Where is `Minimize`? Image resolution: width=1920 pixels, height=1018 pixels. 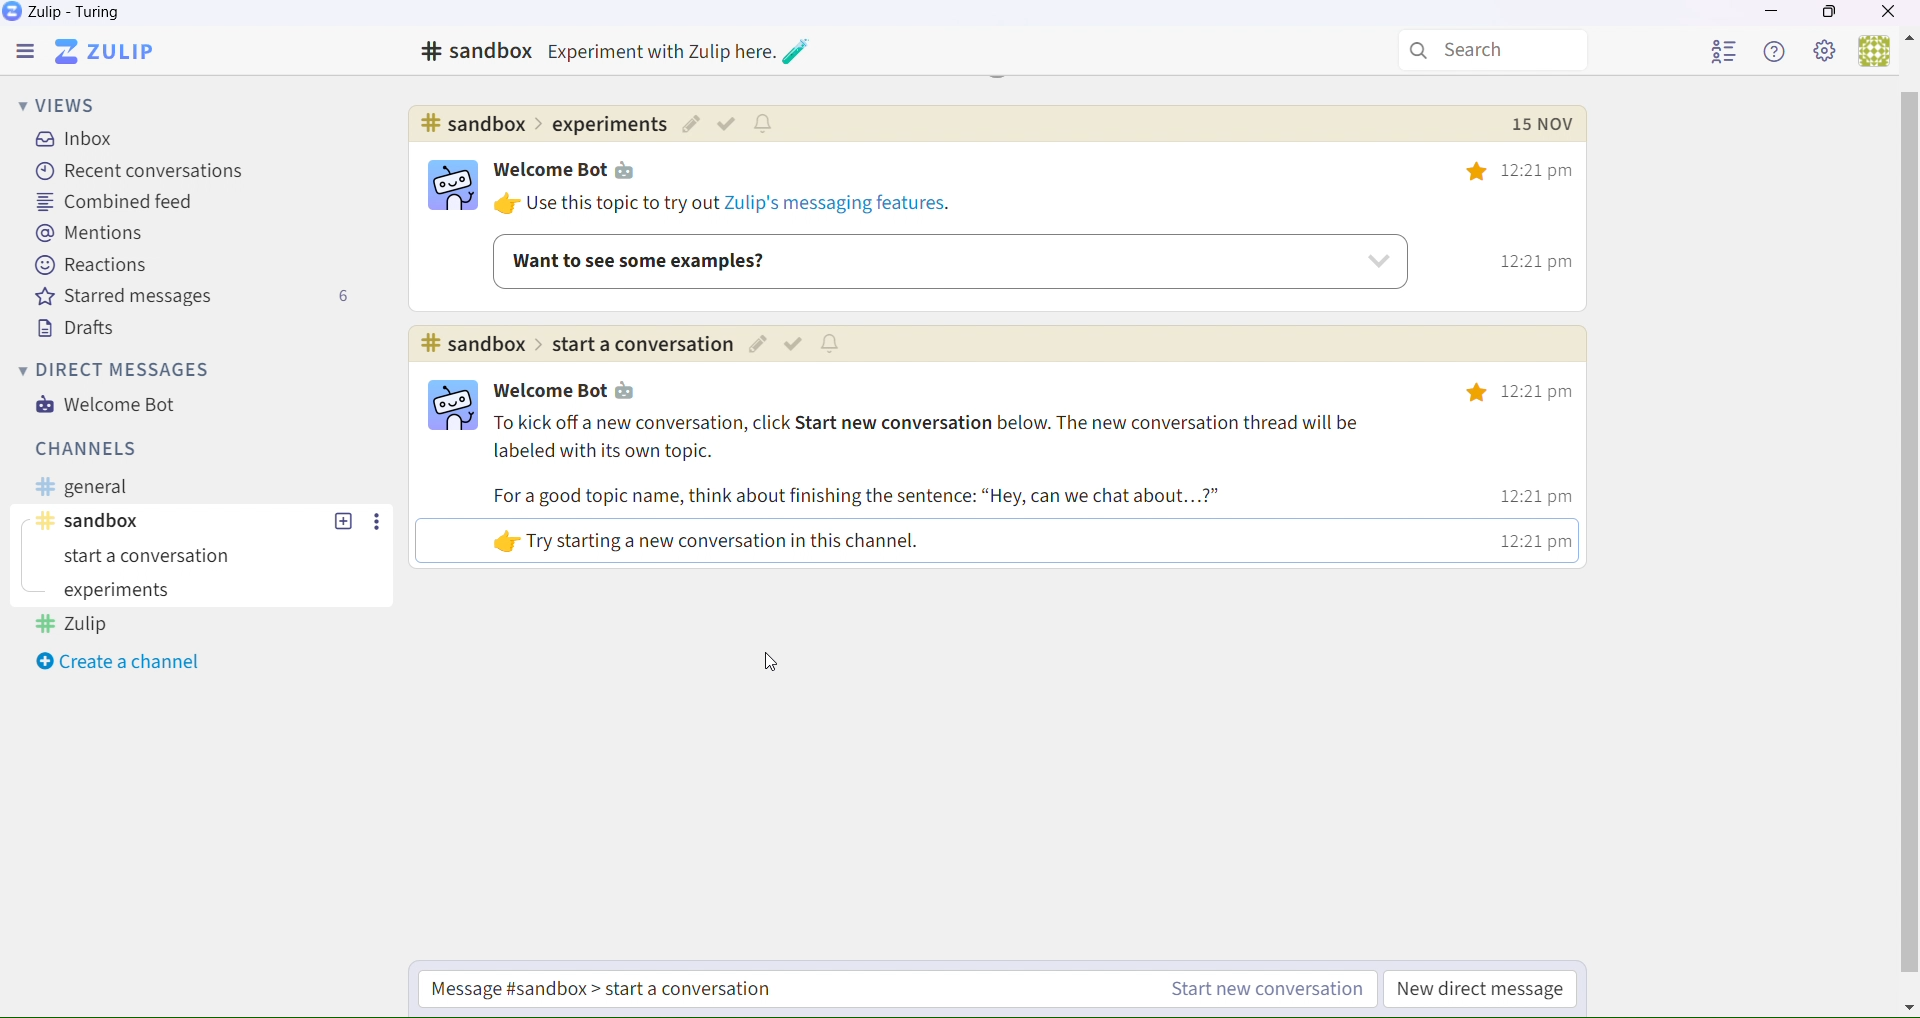
Minimize is located at coordinates (1771, 15).